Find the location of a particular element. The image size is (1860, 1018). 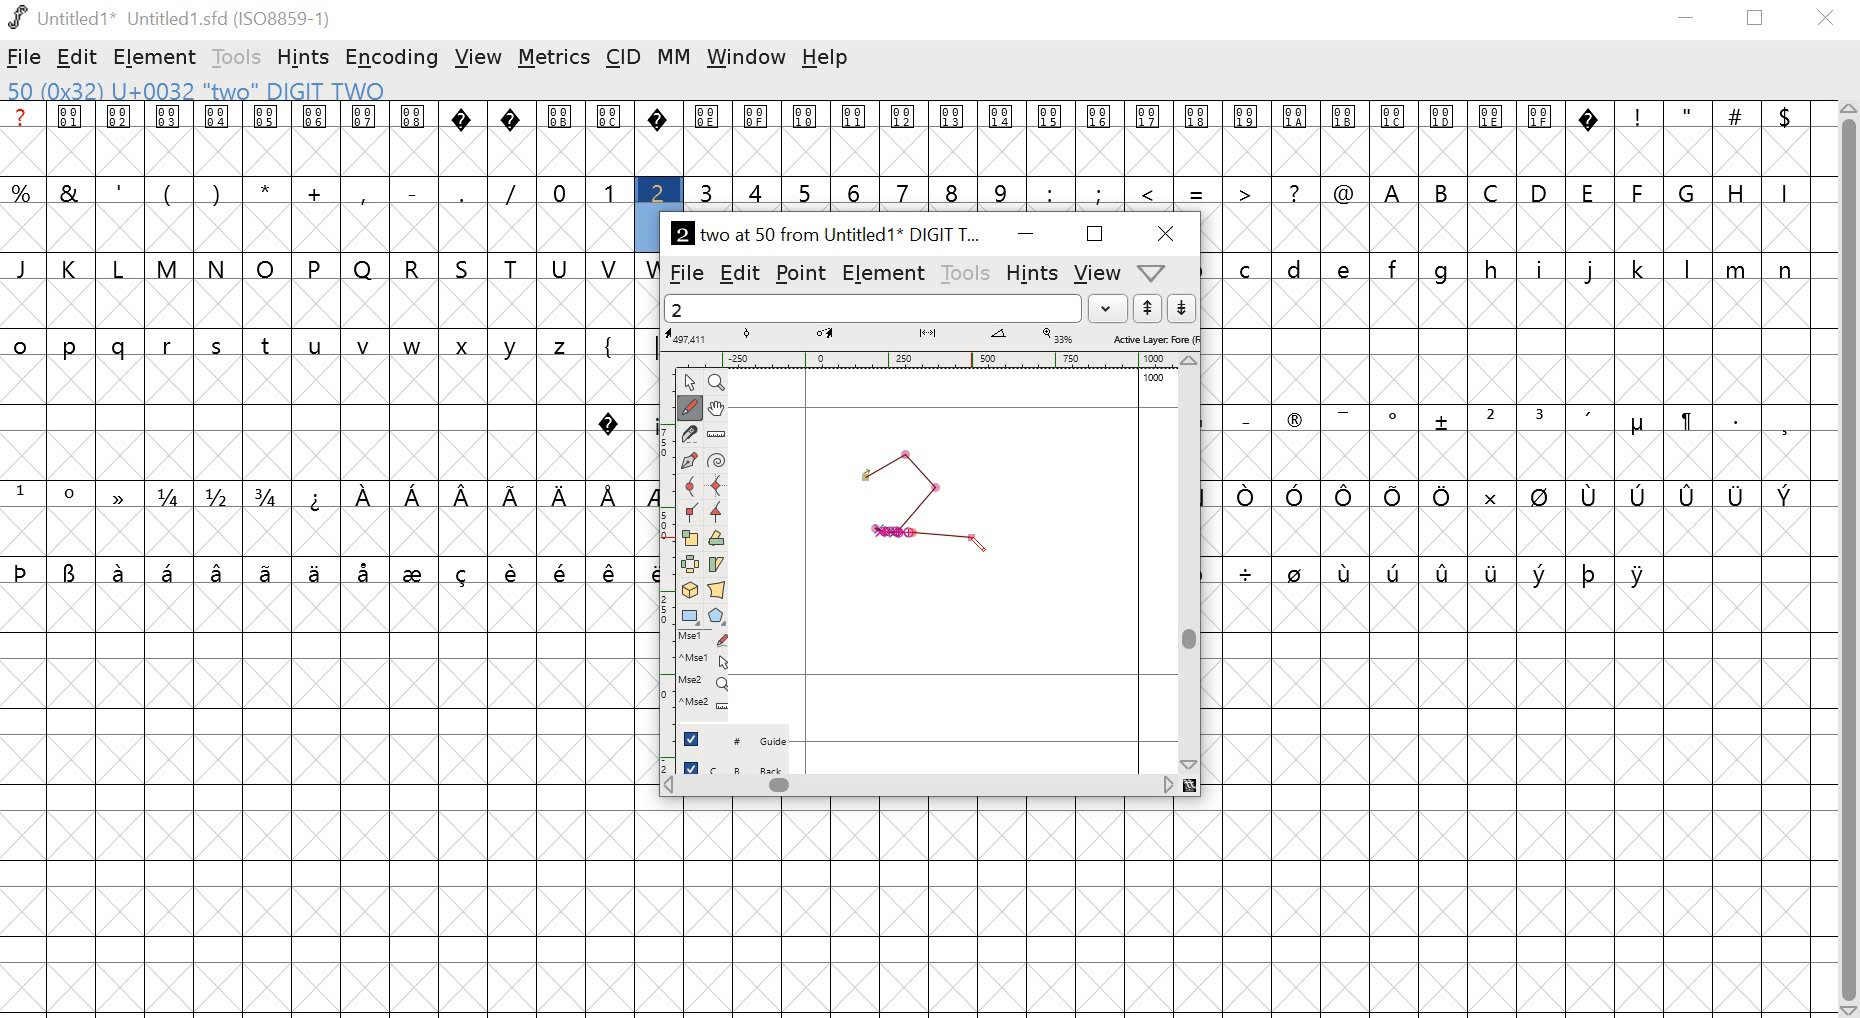

drawn number 2 glyph is located at coordinates (911, 507).